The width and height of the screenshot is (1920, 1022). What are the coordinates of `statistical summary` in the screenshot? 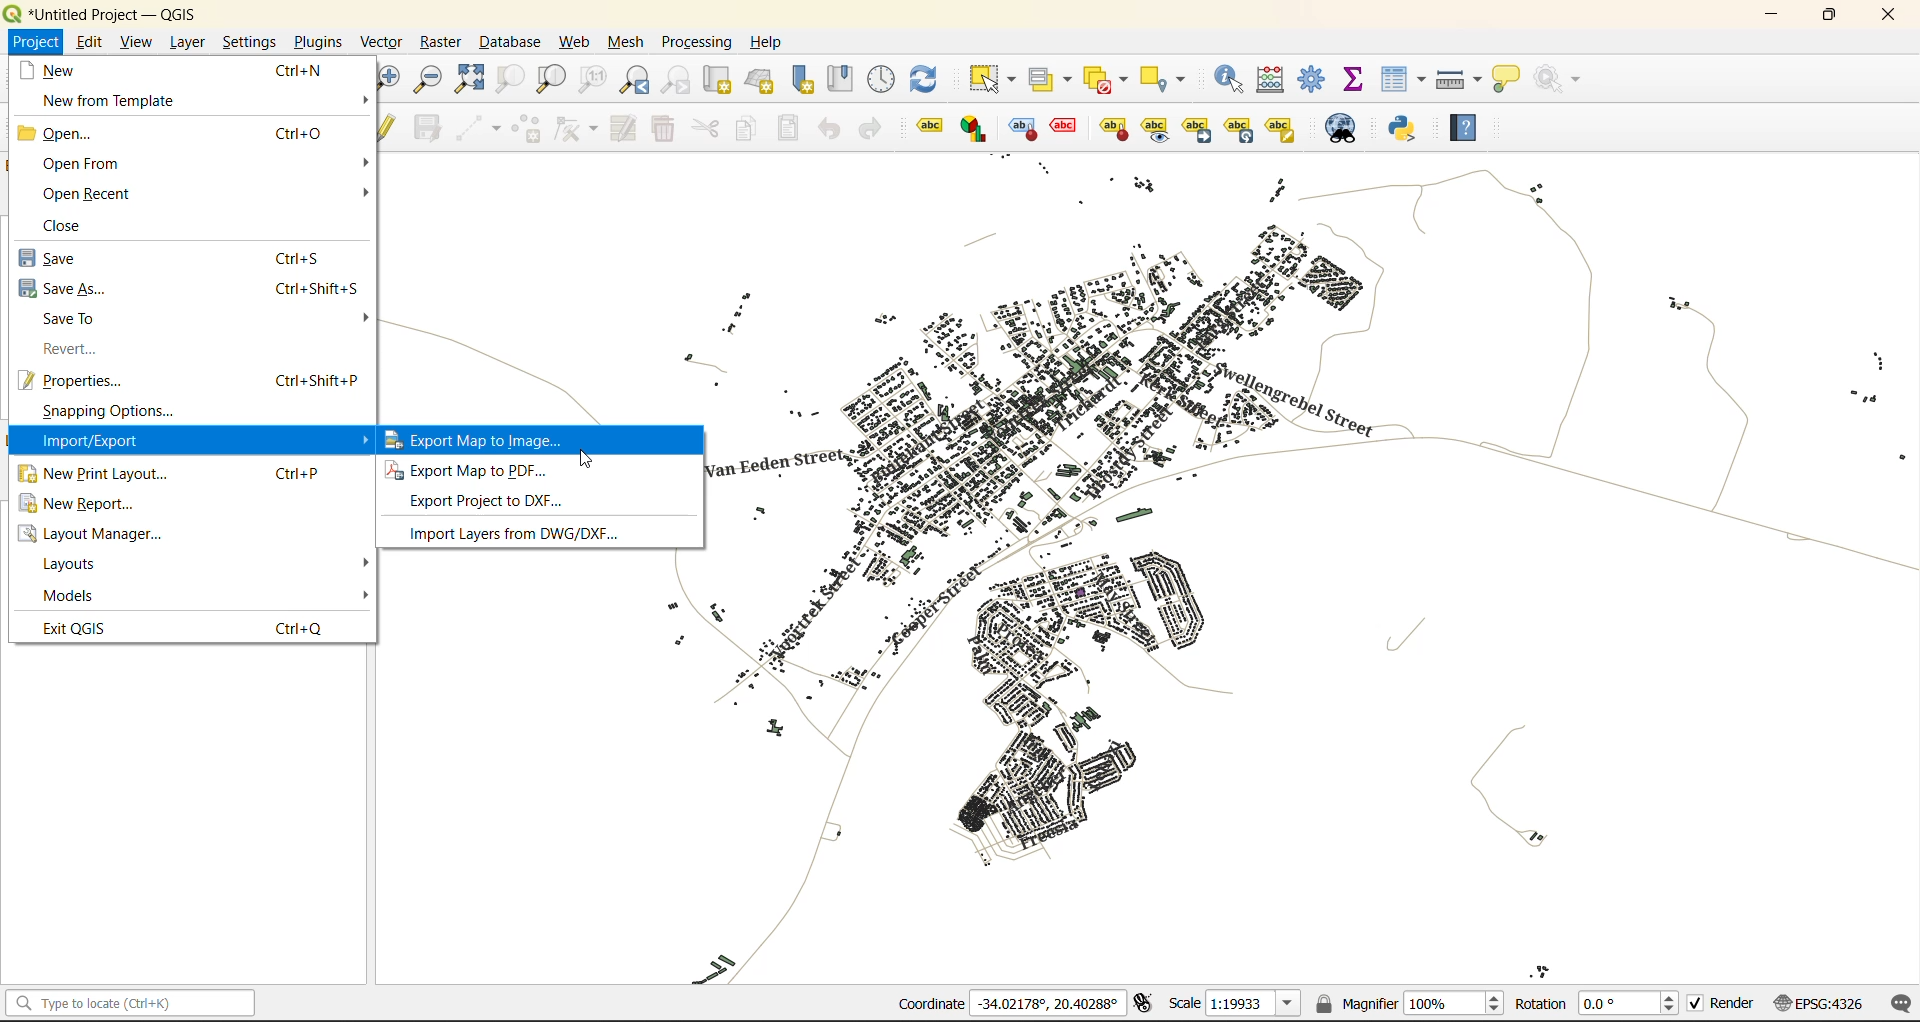 It's located at (1354, 81).